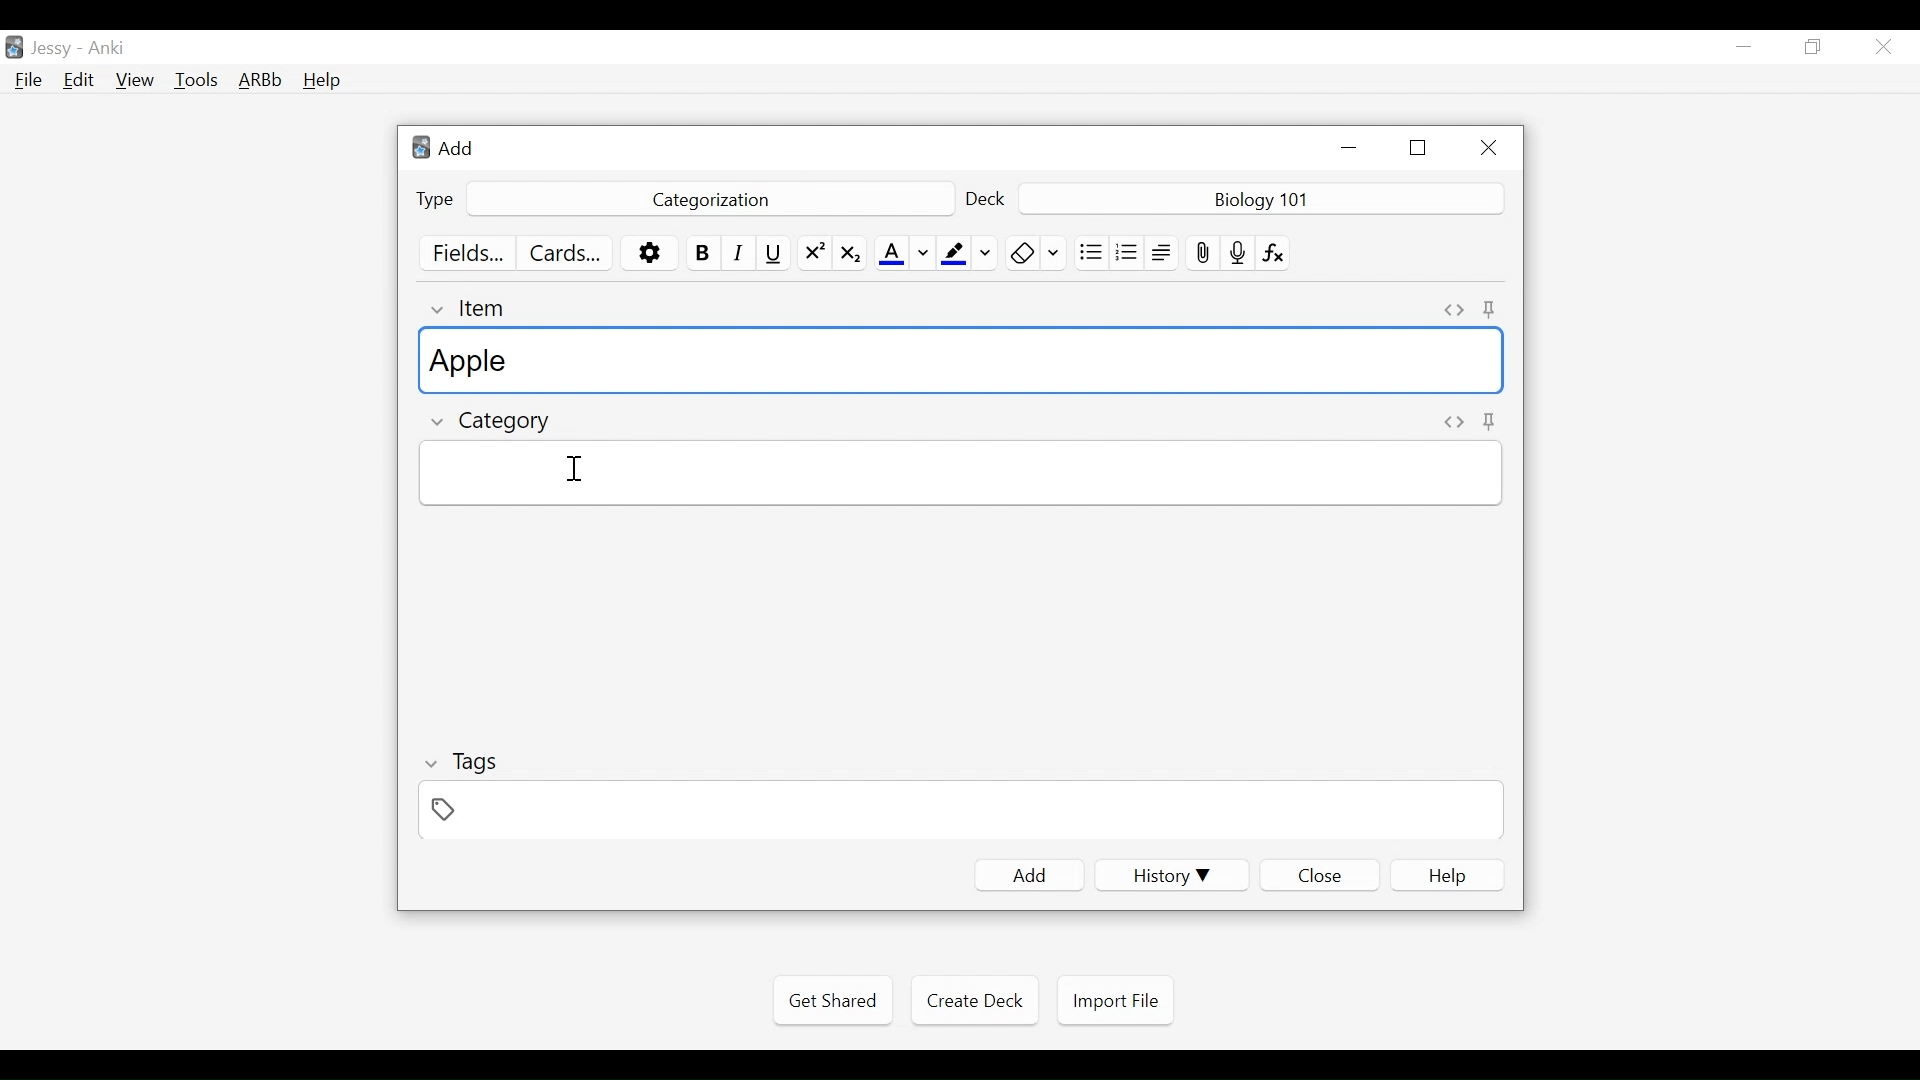 The width and height of the screenshot is (1920, 1080). What do you see at coordinates (422, 148) in the screenshot?
I see `Anki logo` at bounding box center [422, 148].